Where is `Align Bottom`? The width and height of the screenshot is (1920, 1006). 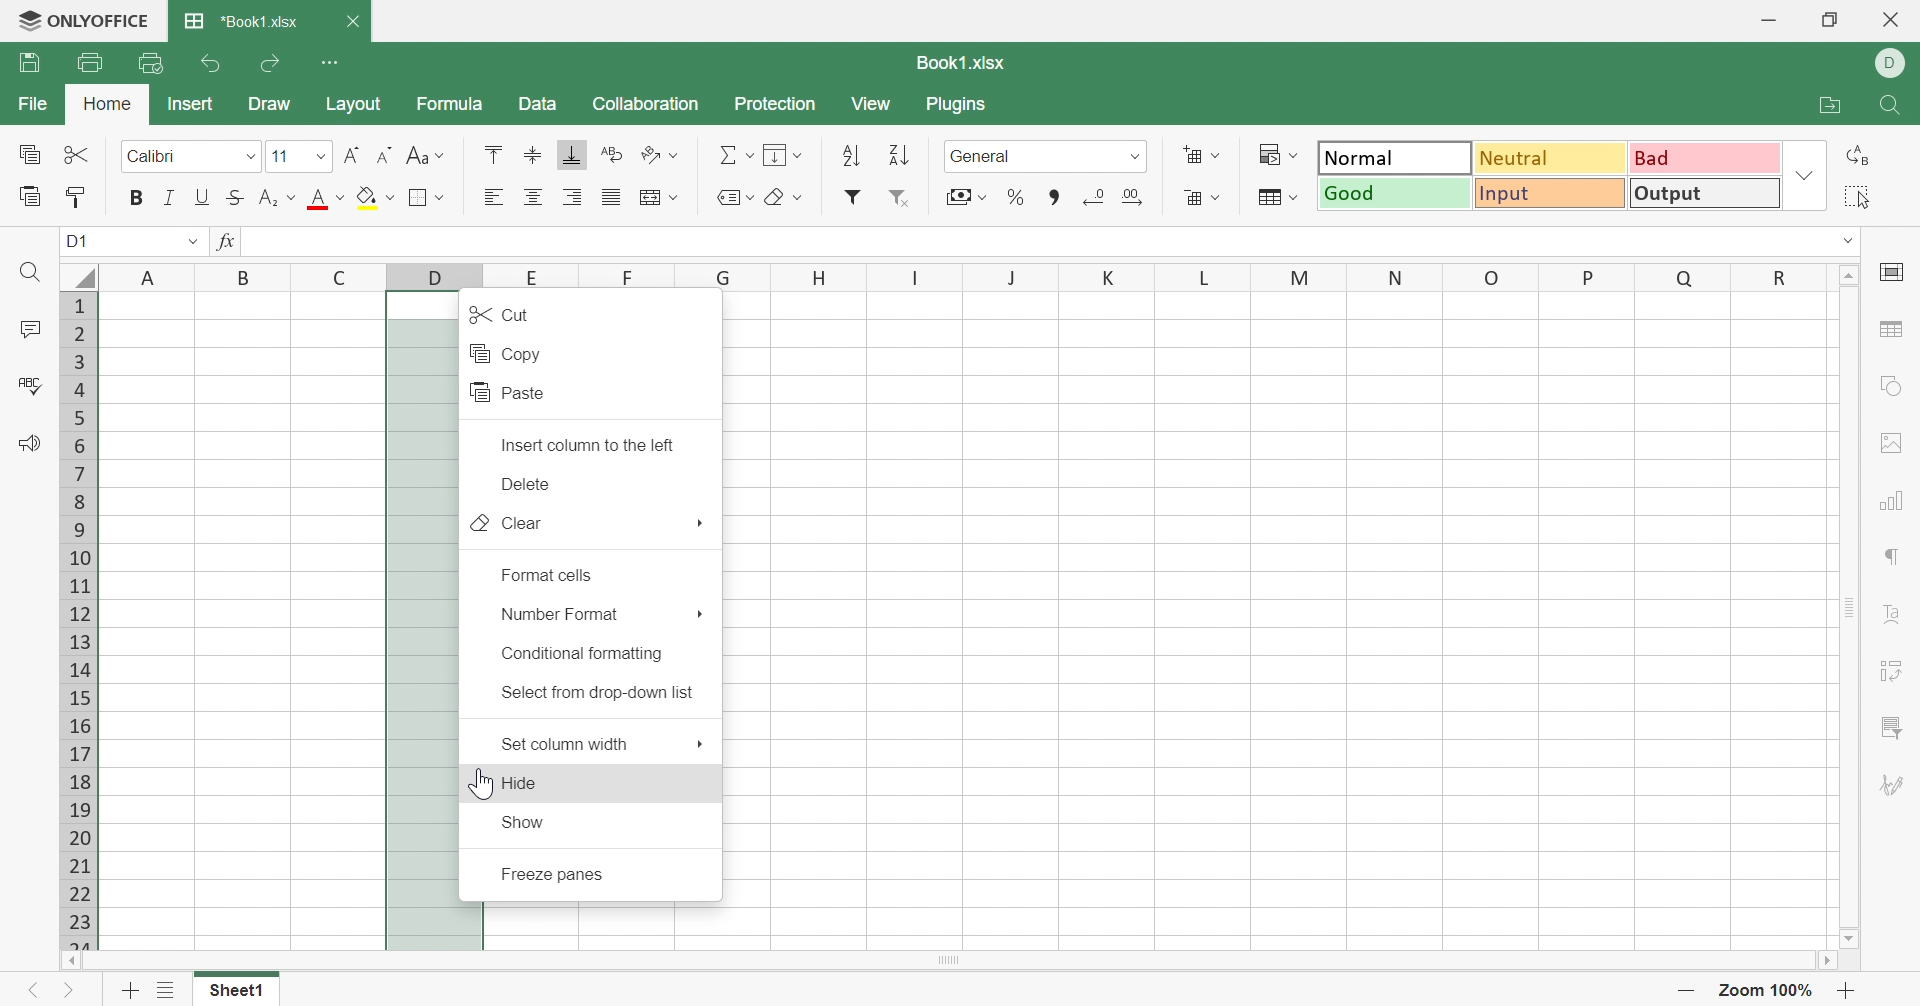 Align Bottom is located at coordinates (575, 157).